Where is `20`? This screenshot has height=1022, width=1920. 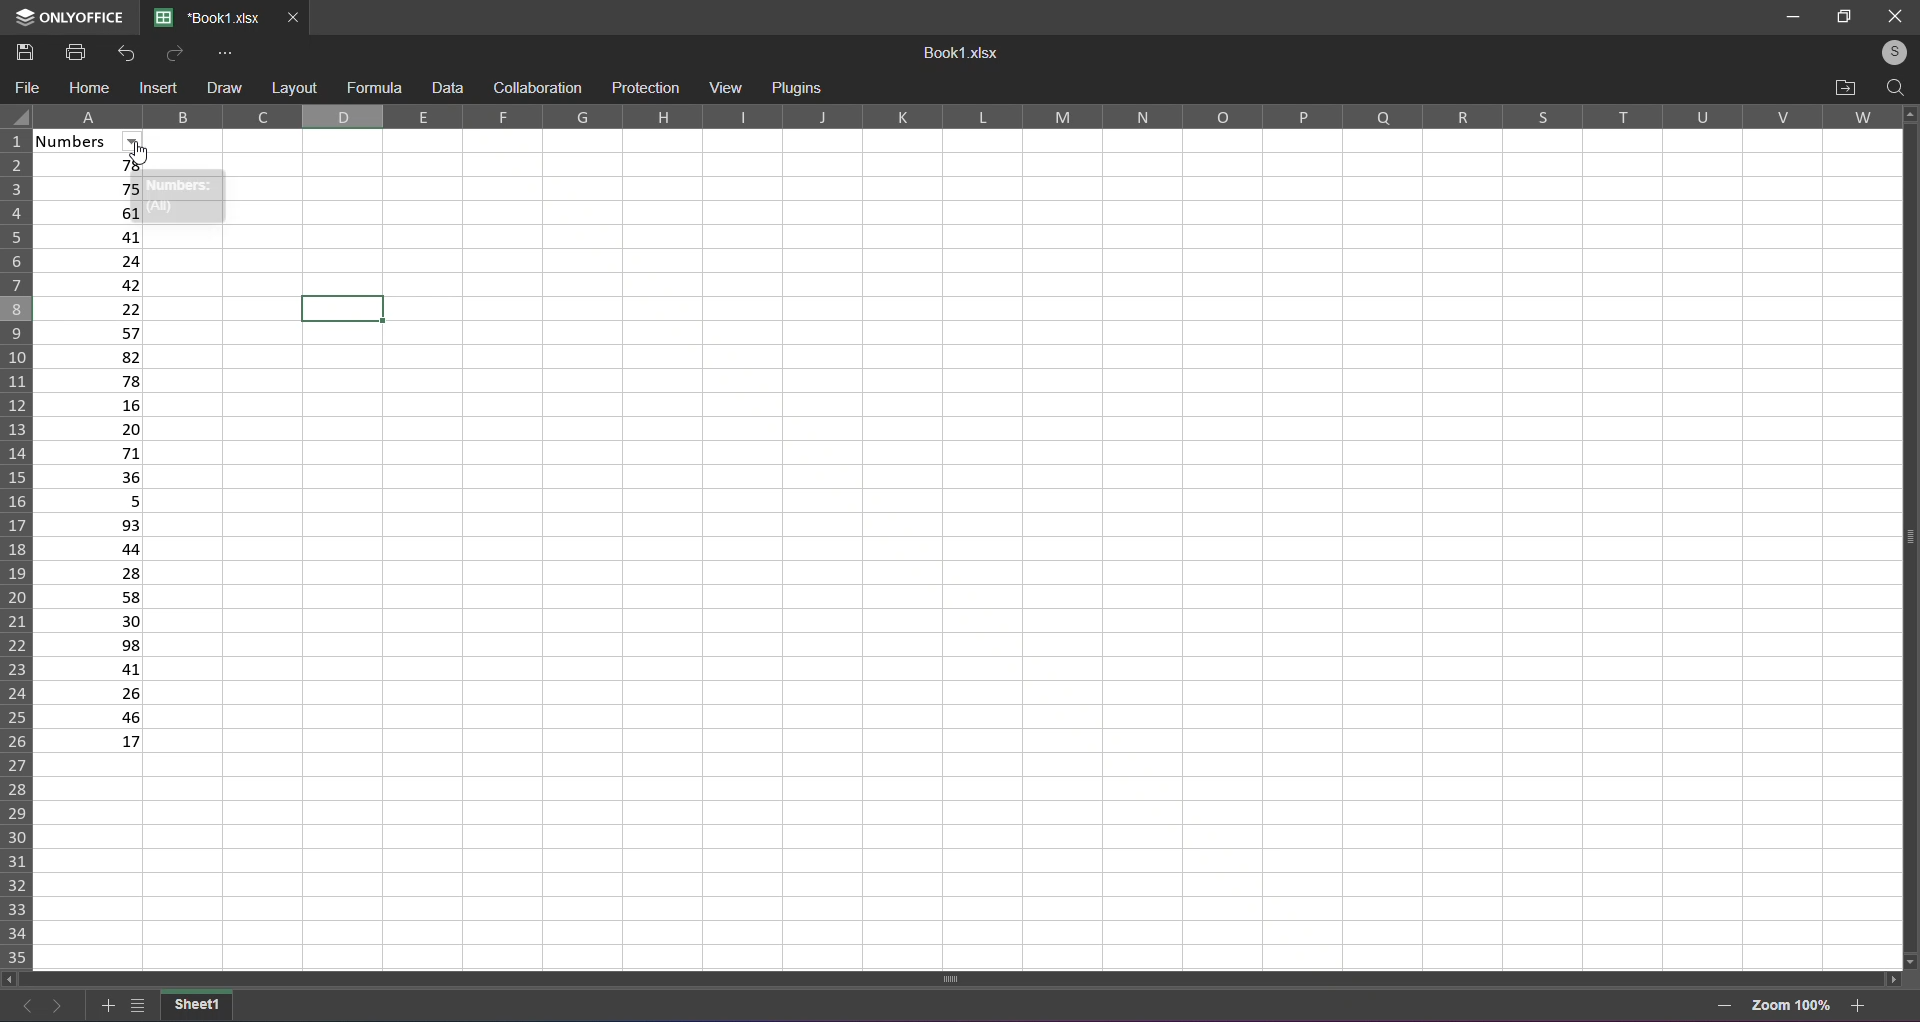
20 is located at coordinates (92, 430).